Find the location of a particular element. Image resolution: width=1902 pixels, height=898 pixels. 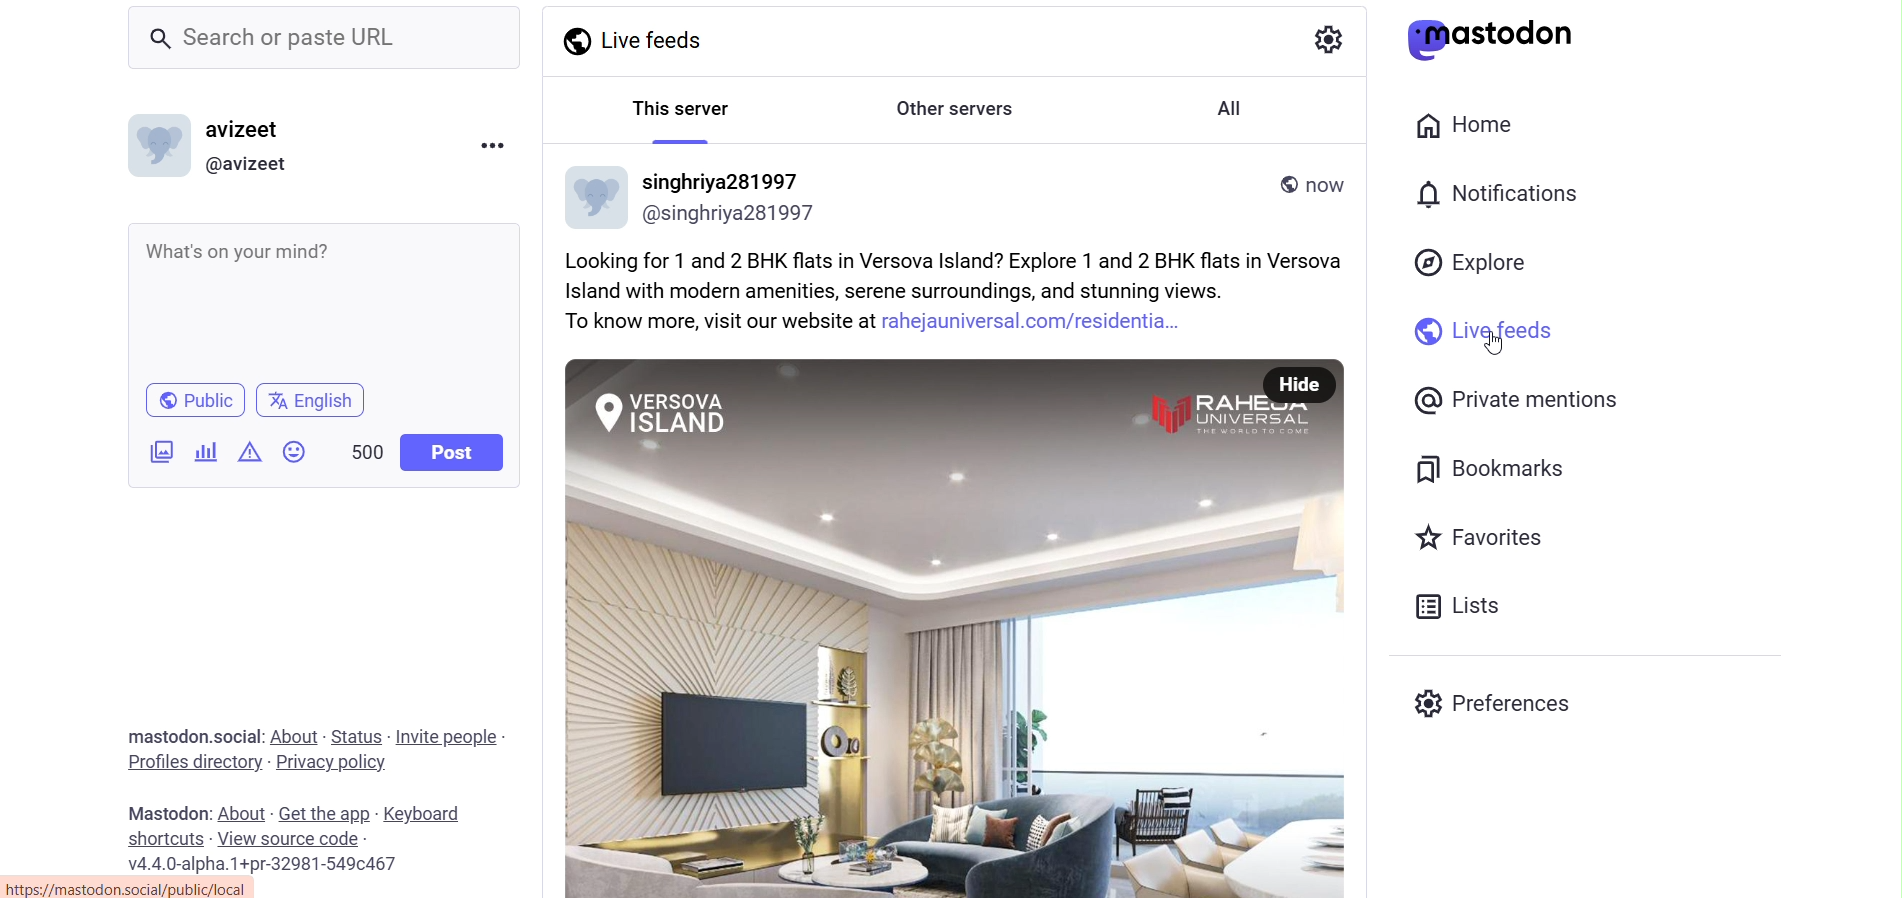

content warning is located at coordinates (247, 453).